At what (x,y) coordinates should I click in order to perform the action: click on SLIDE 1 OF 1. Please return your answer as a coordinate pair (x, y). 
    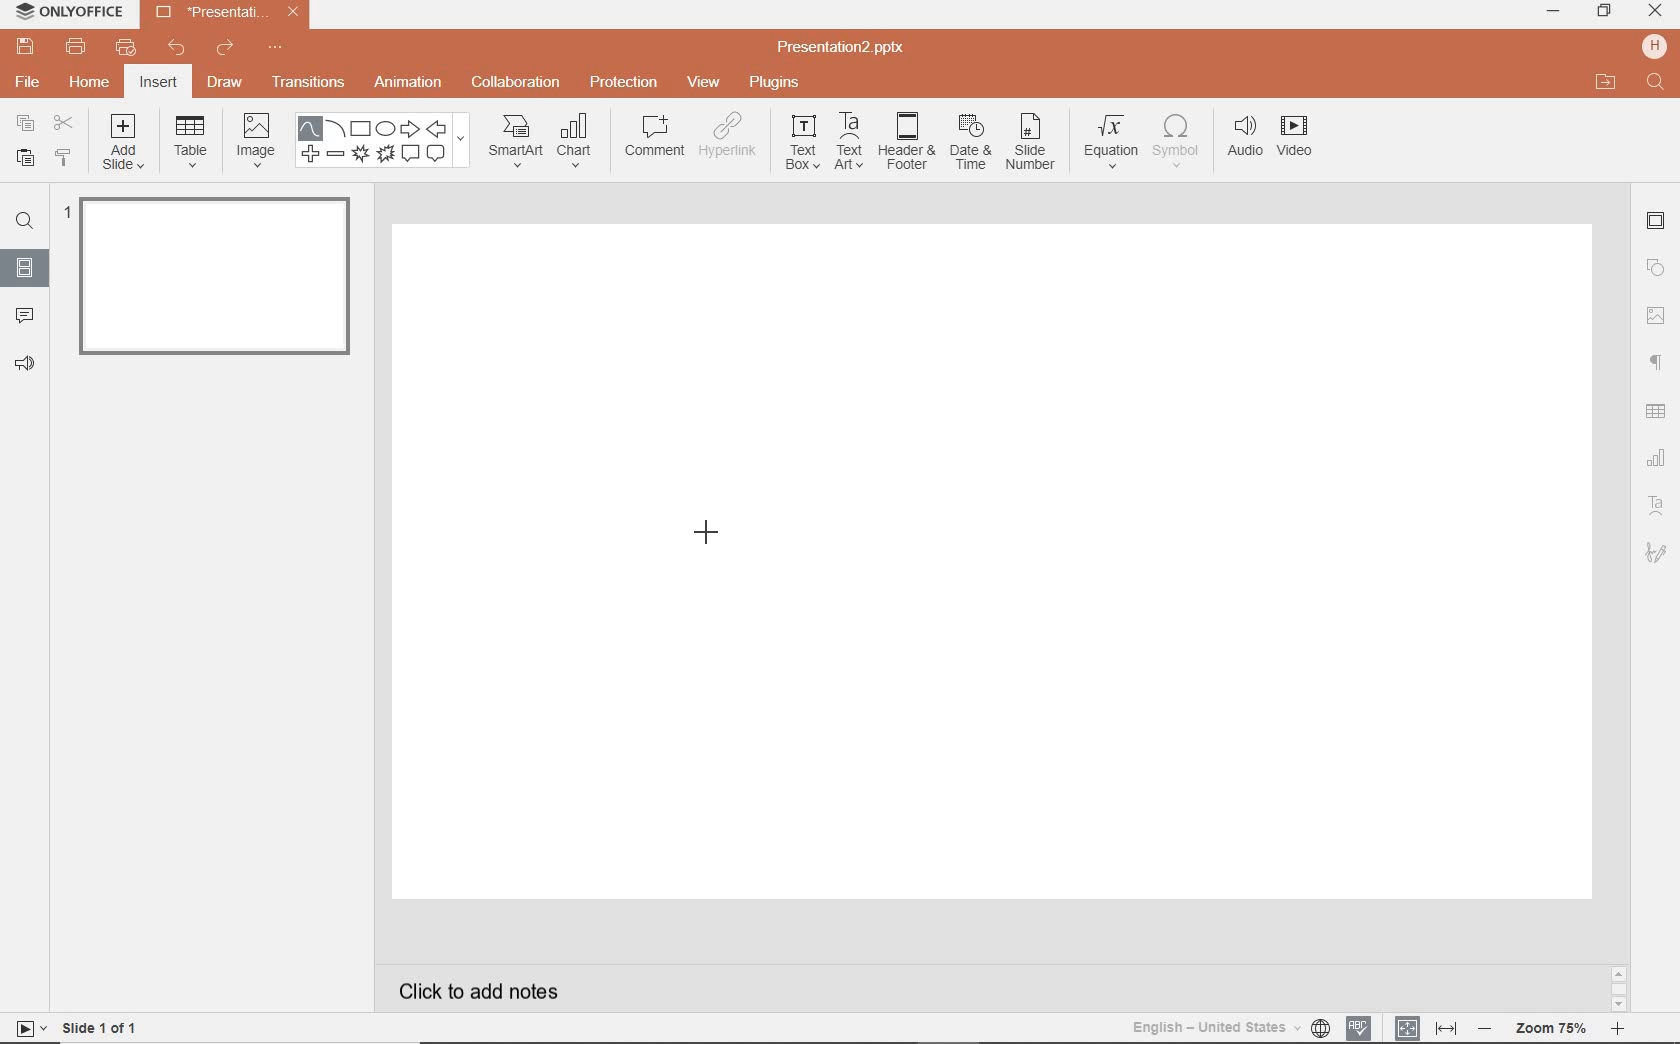
    Looking at the image, I should click on (80, 1027).